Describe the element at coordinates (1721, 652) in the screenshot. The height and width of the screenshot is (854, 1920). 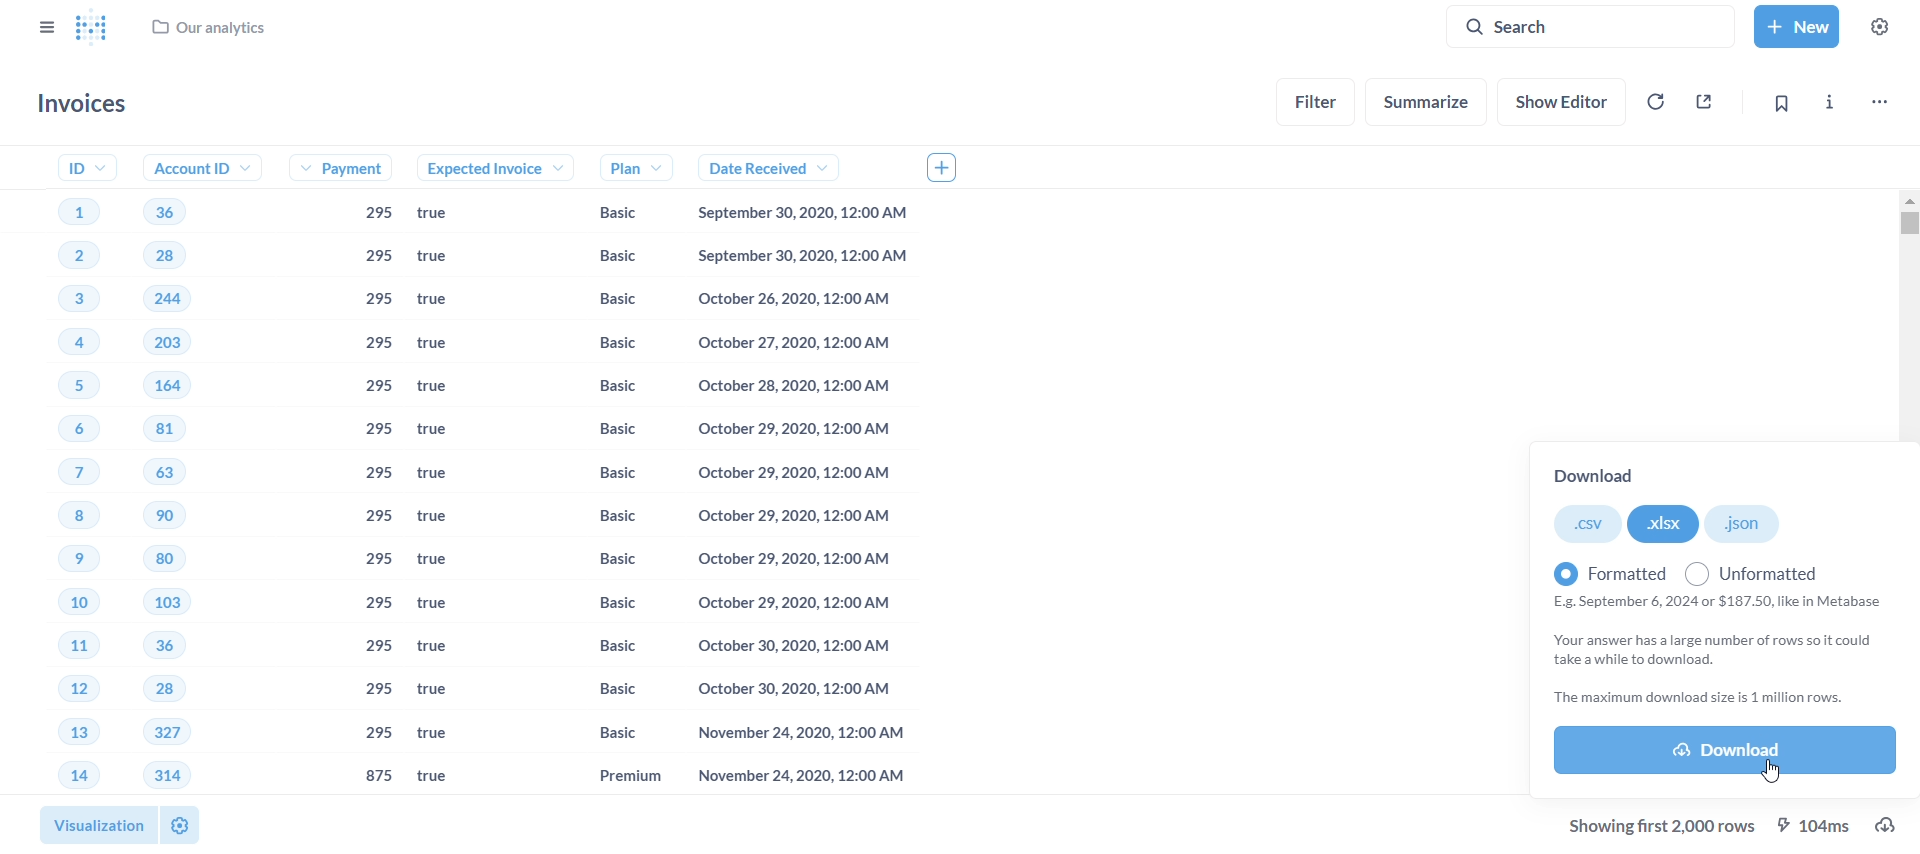
I see `E.g. September 6, 2024 or $187.50, like in Metabase
Your answer has a large number of rows so it could
take awhile to download.

‘The maximum download size is 1 million rows.` at that location.